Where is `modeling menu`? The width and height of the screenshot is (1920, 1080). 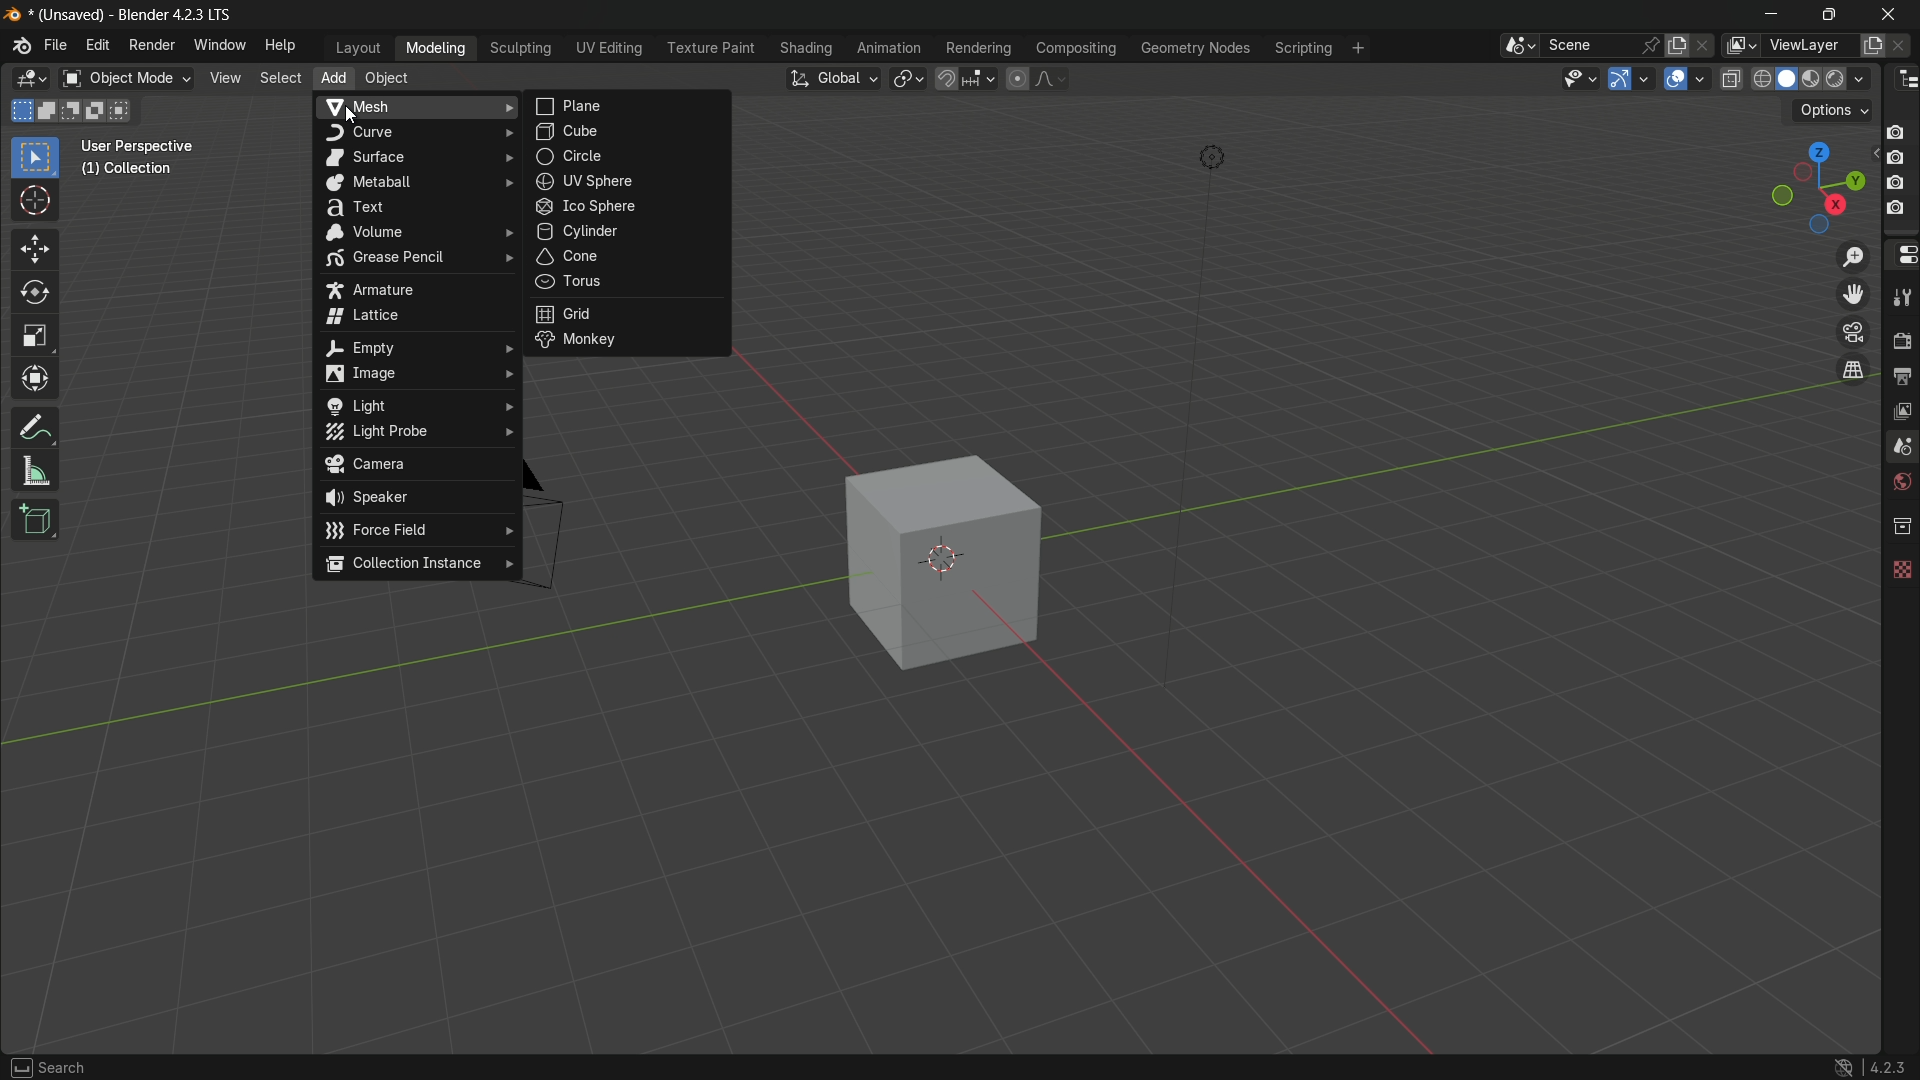 modeling menu is located at coordinates (437, 47).